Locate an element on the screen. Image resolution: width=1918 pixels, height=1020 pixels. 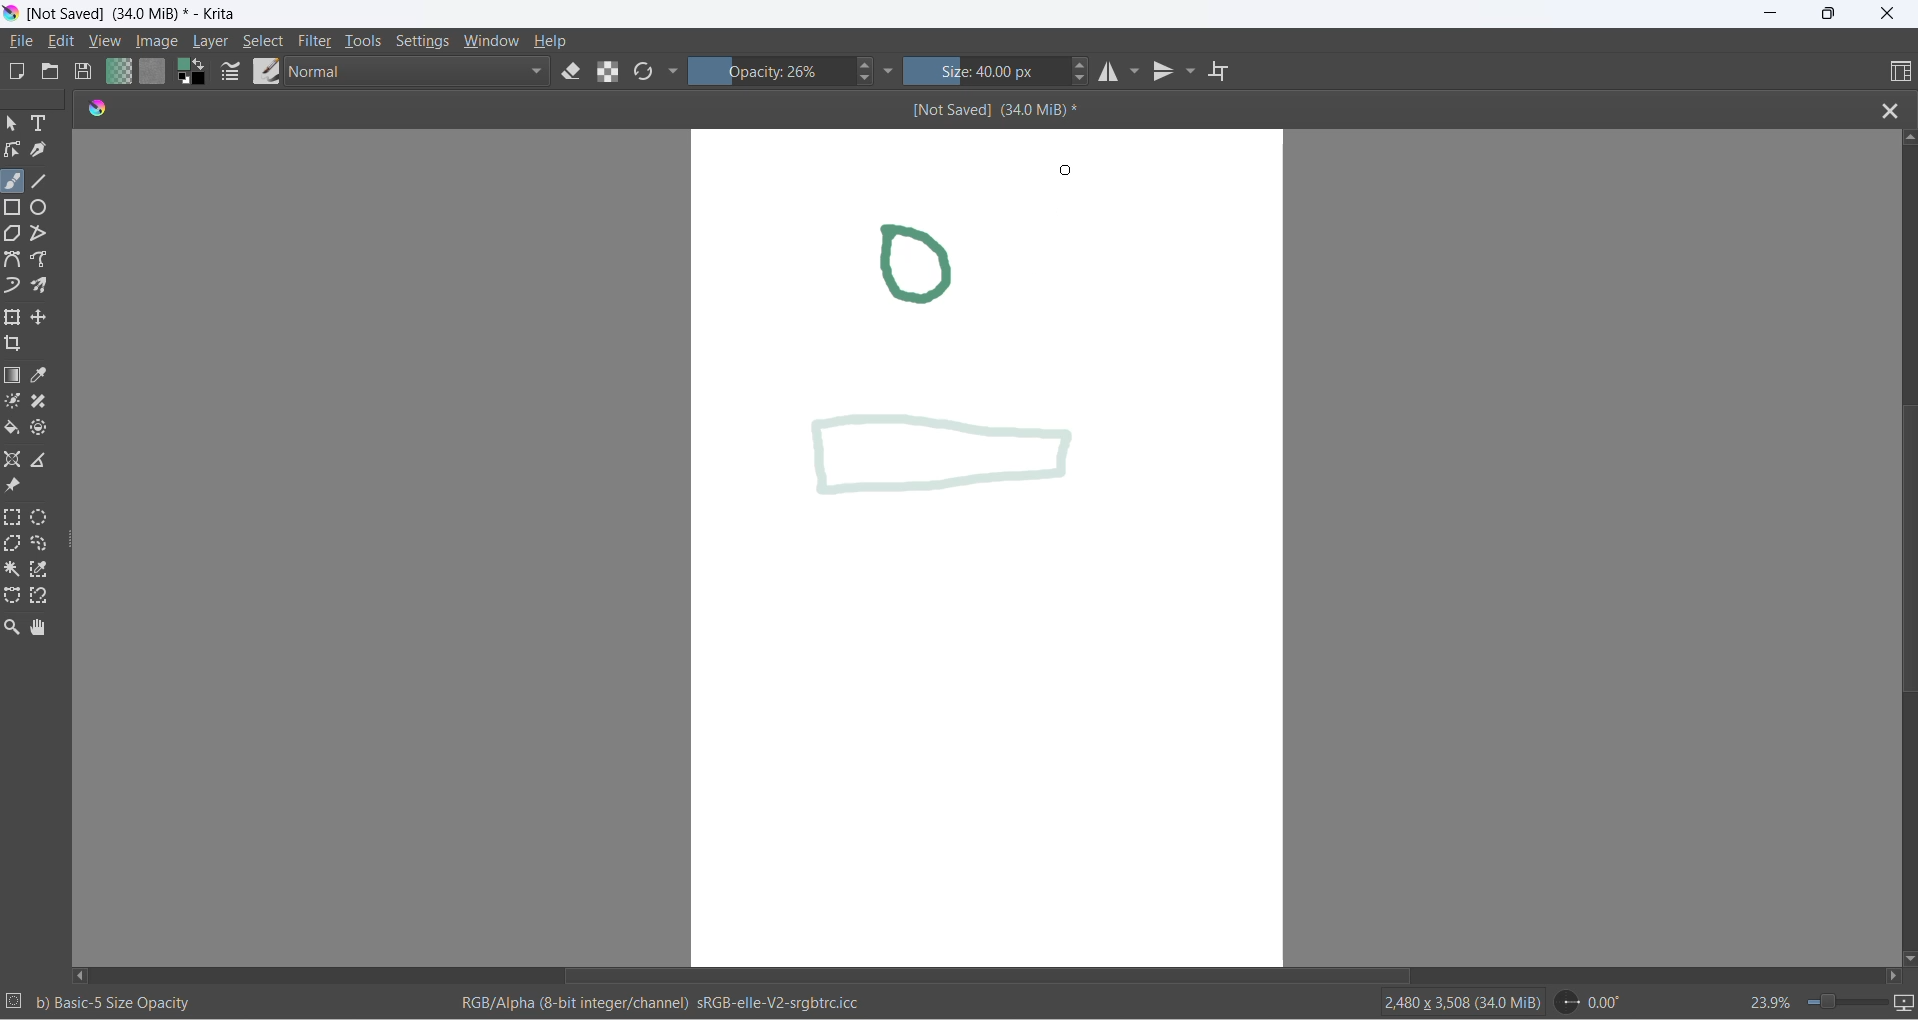
open document is located at coordinates (57, 73).